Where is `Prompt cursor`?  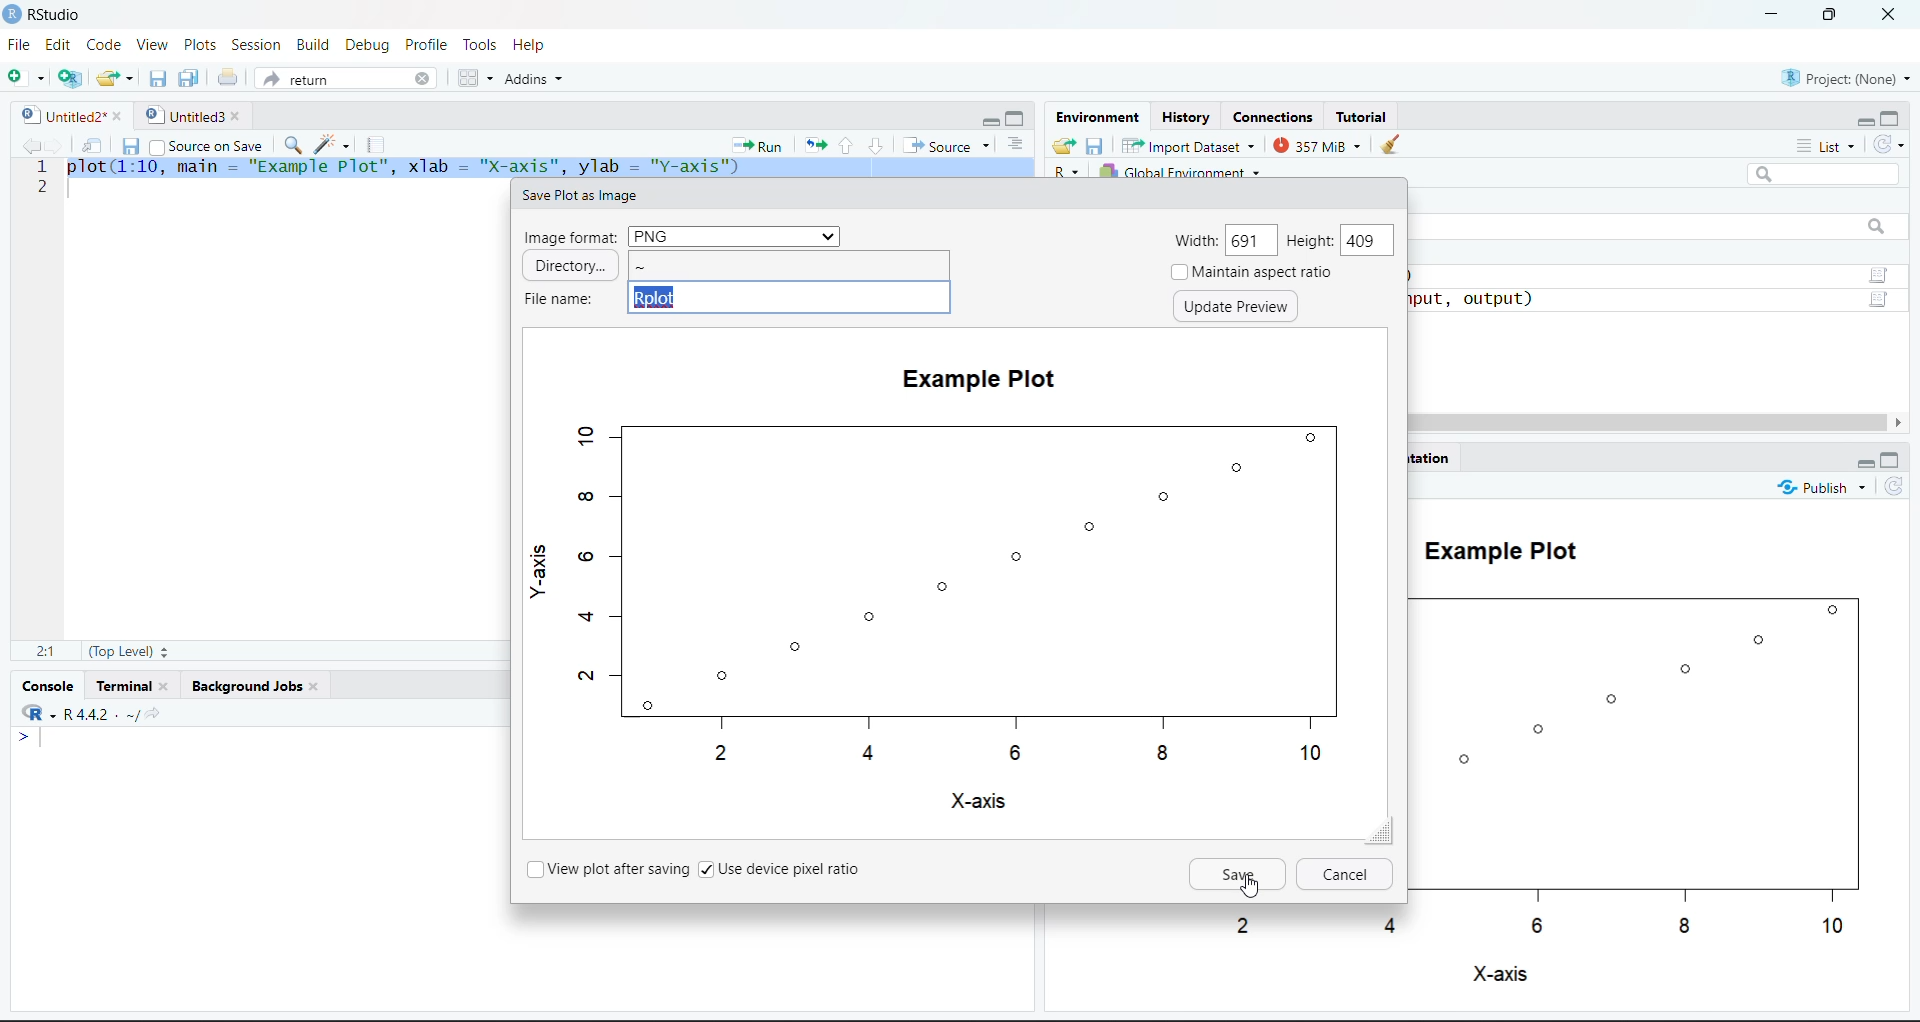
Prompt cursor is located at coordinates (21, 737).